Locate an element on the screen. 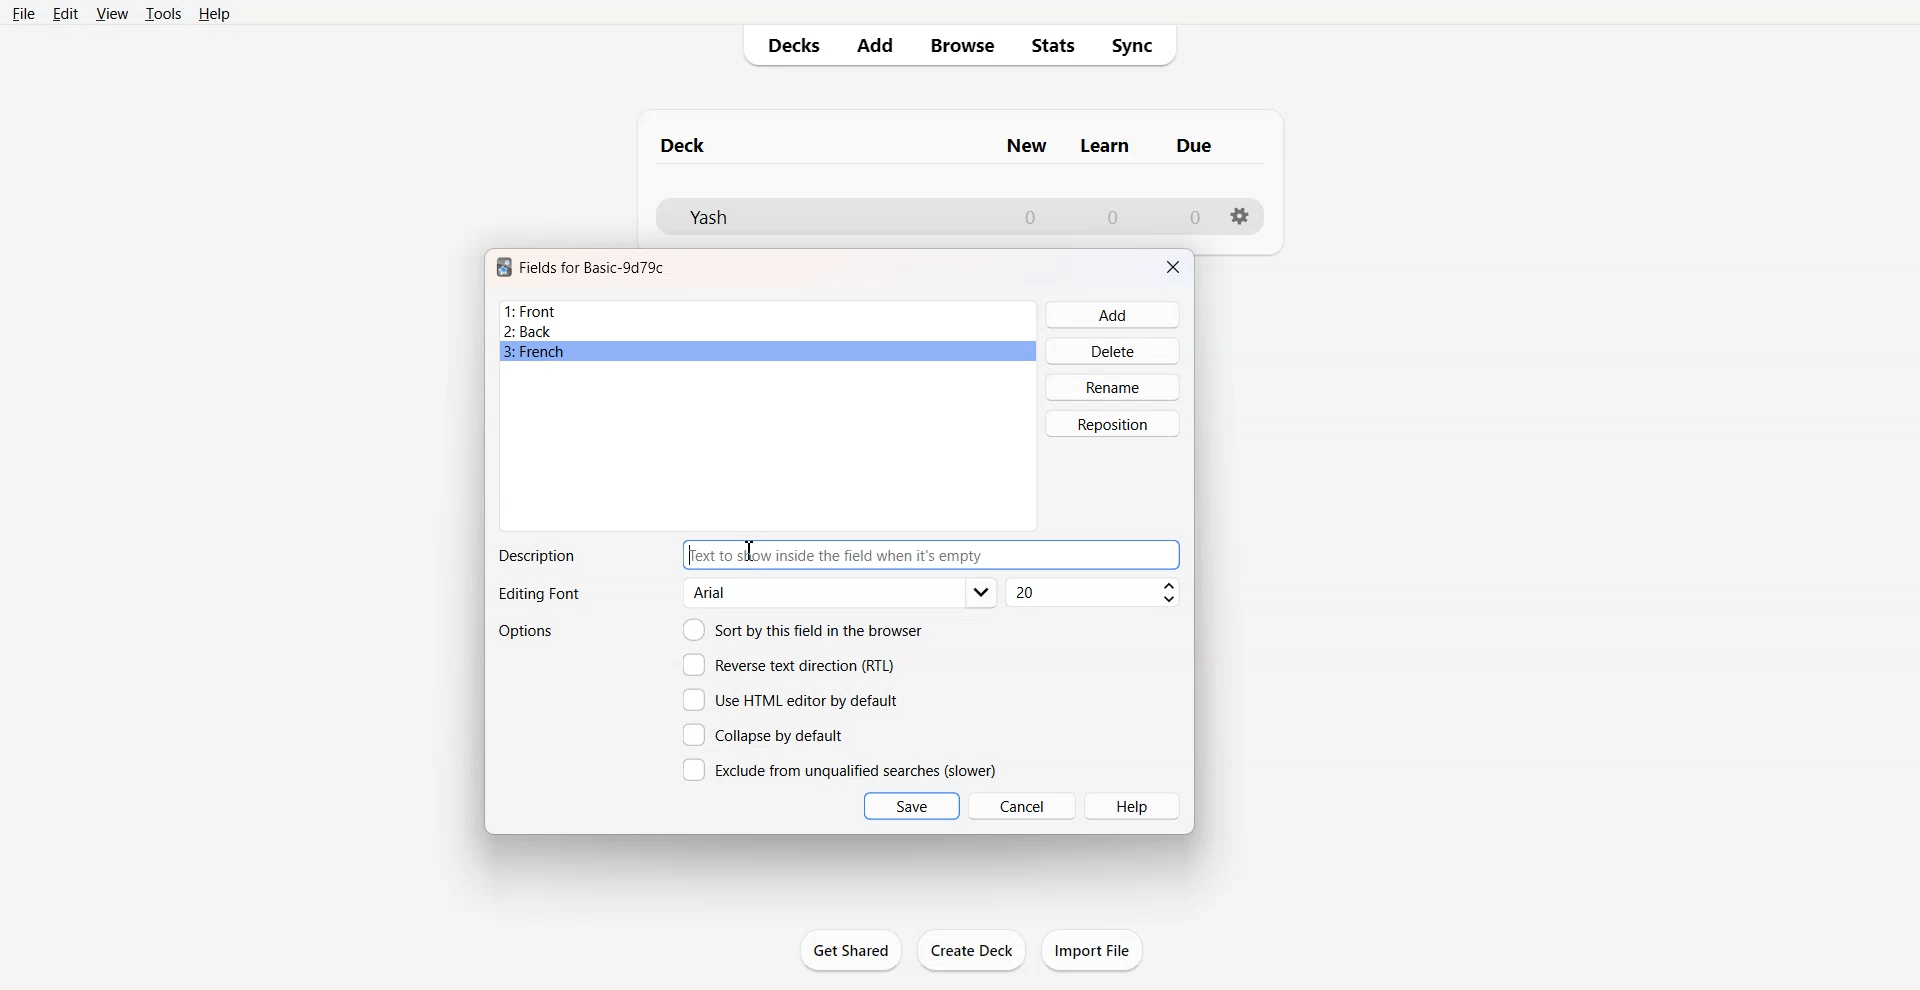 The height and width of the screenshot is (990, 1920). Help is located at coordinates (1134, 806).